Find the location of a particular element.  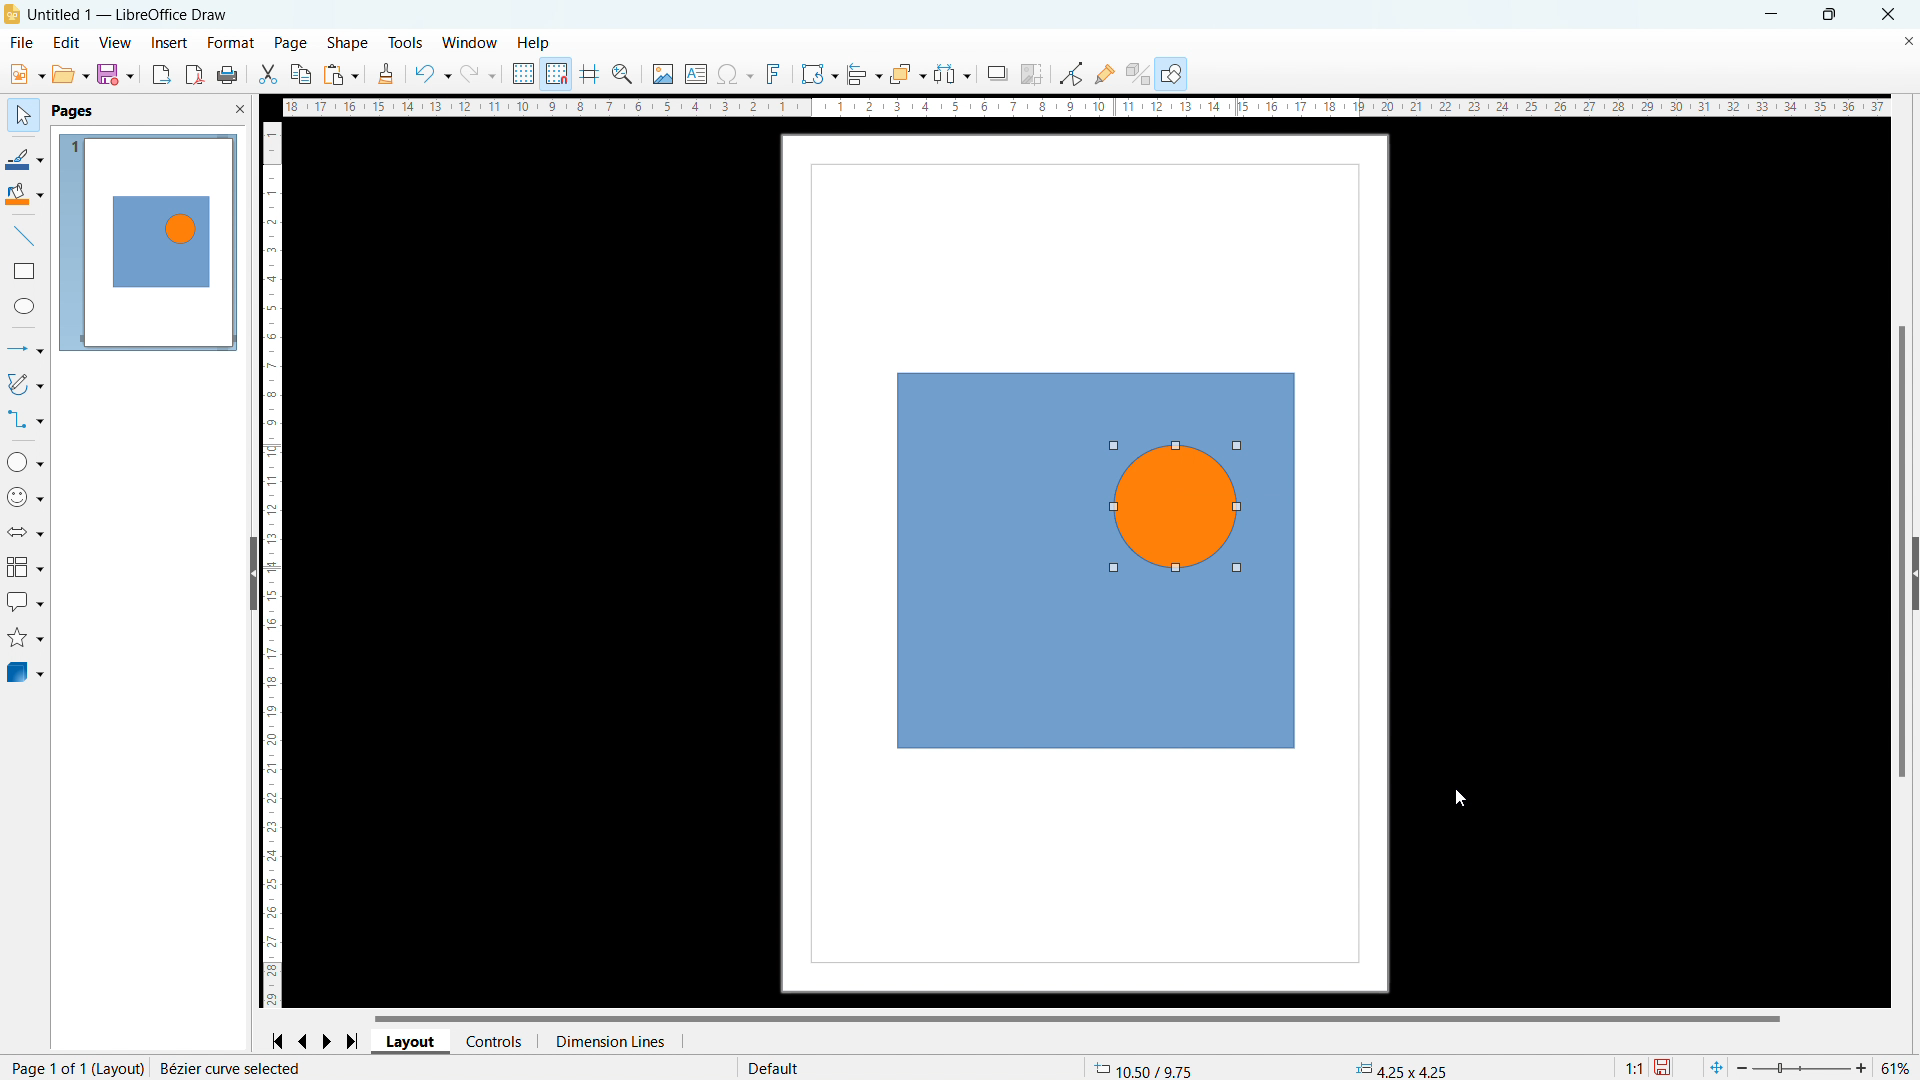

save is located at coordinates (1666, 1066).